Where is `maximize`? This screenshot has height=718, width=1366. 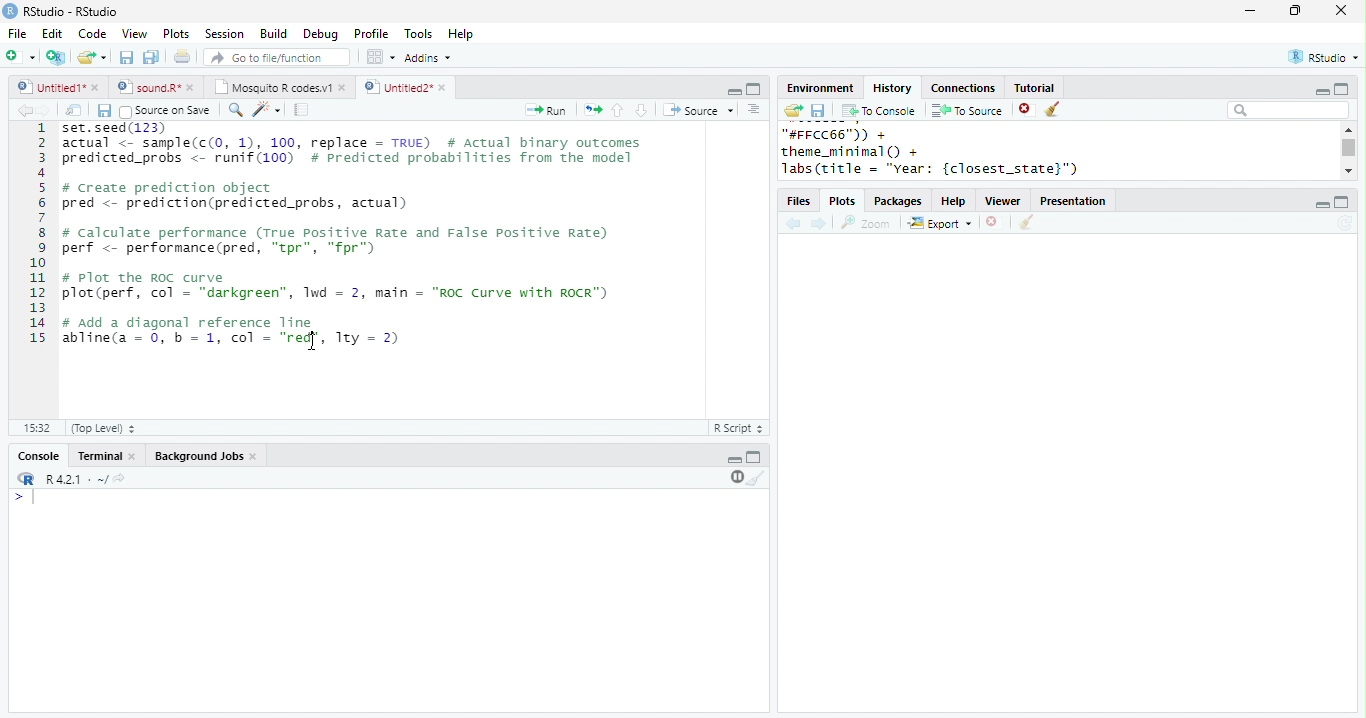
maximize is located at coordinates (1342, 202).